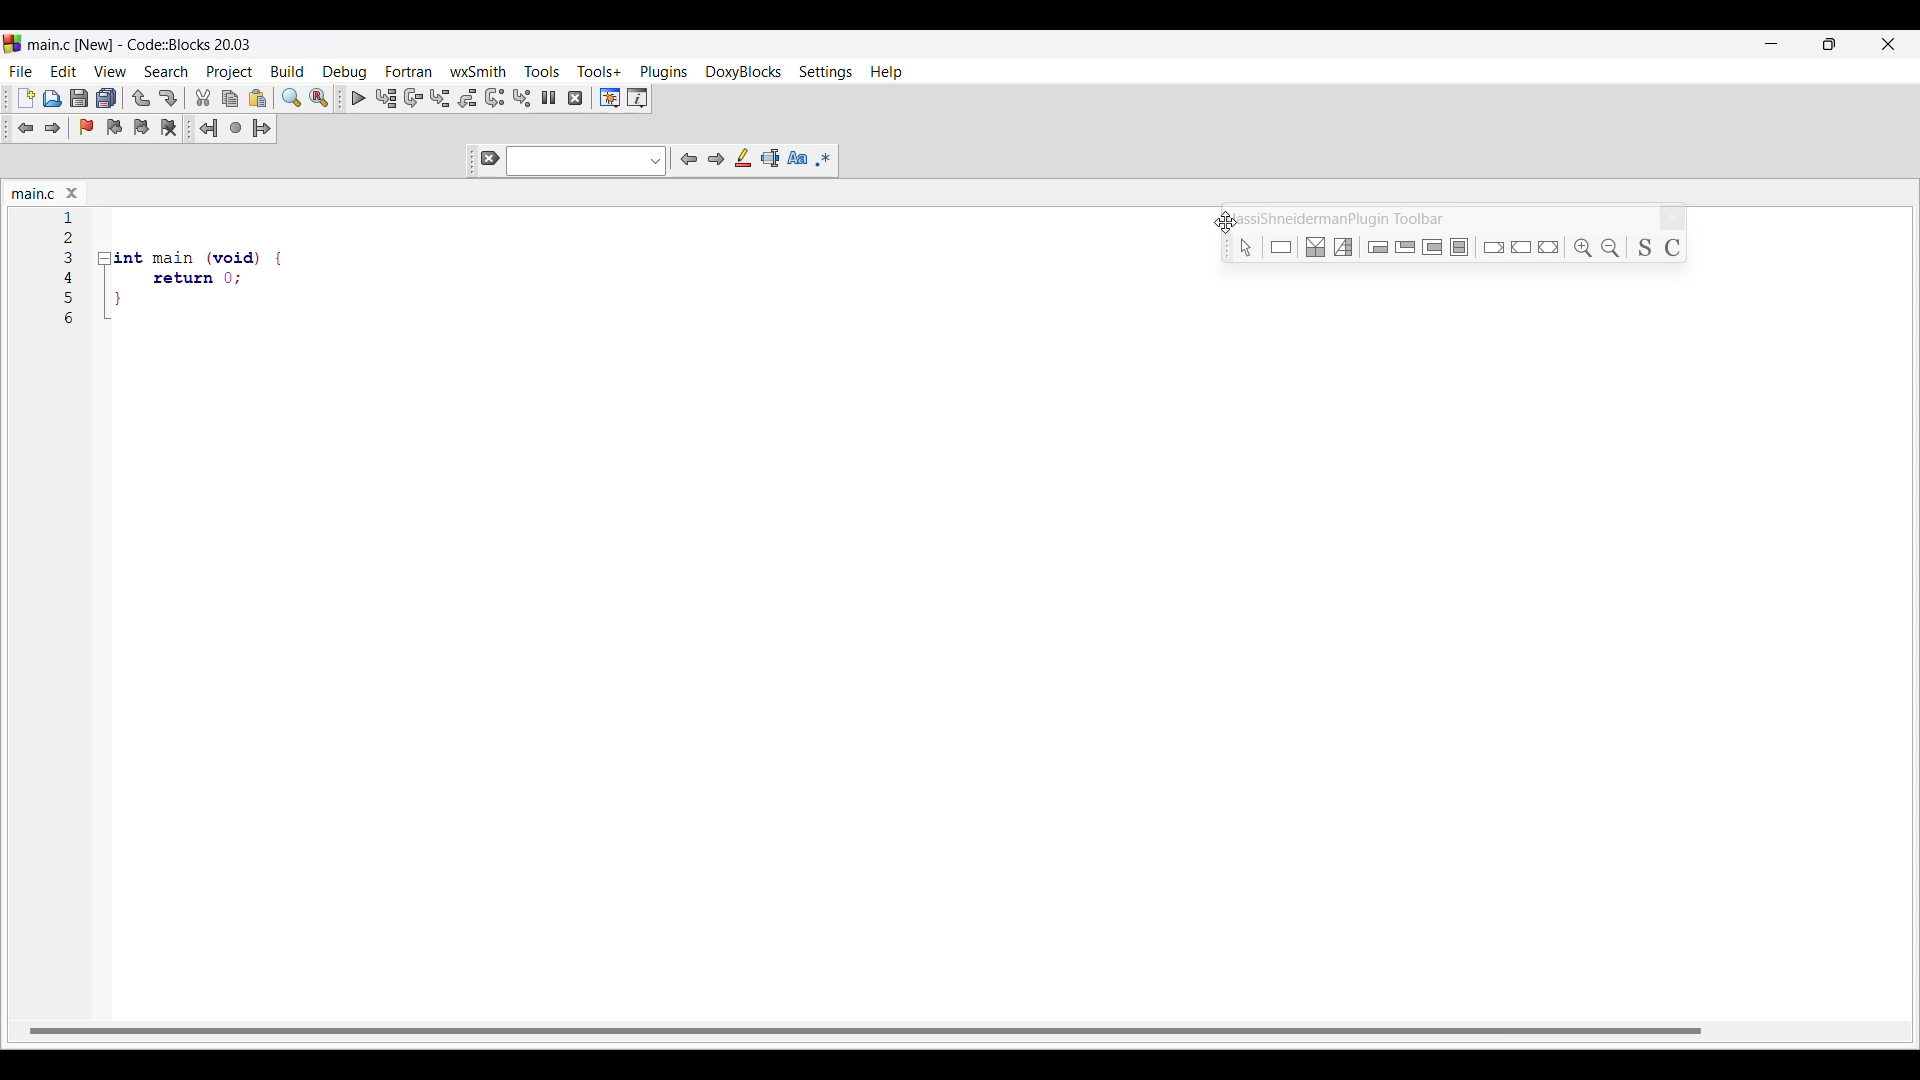 The image size is (1920, 1080). I want to click on Undo, so click(141, 98).